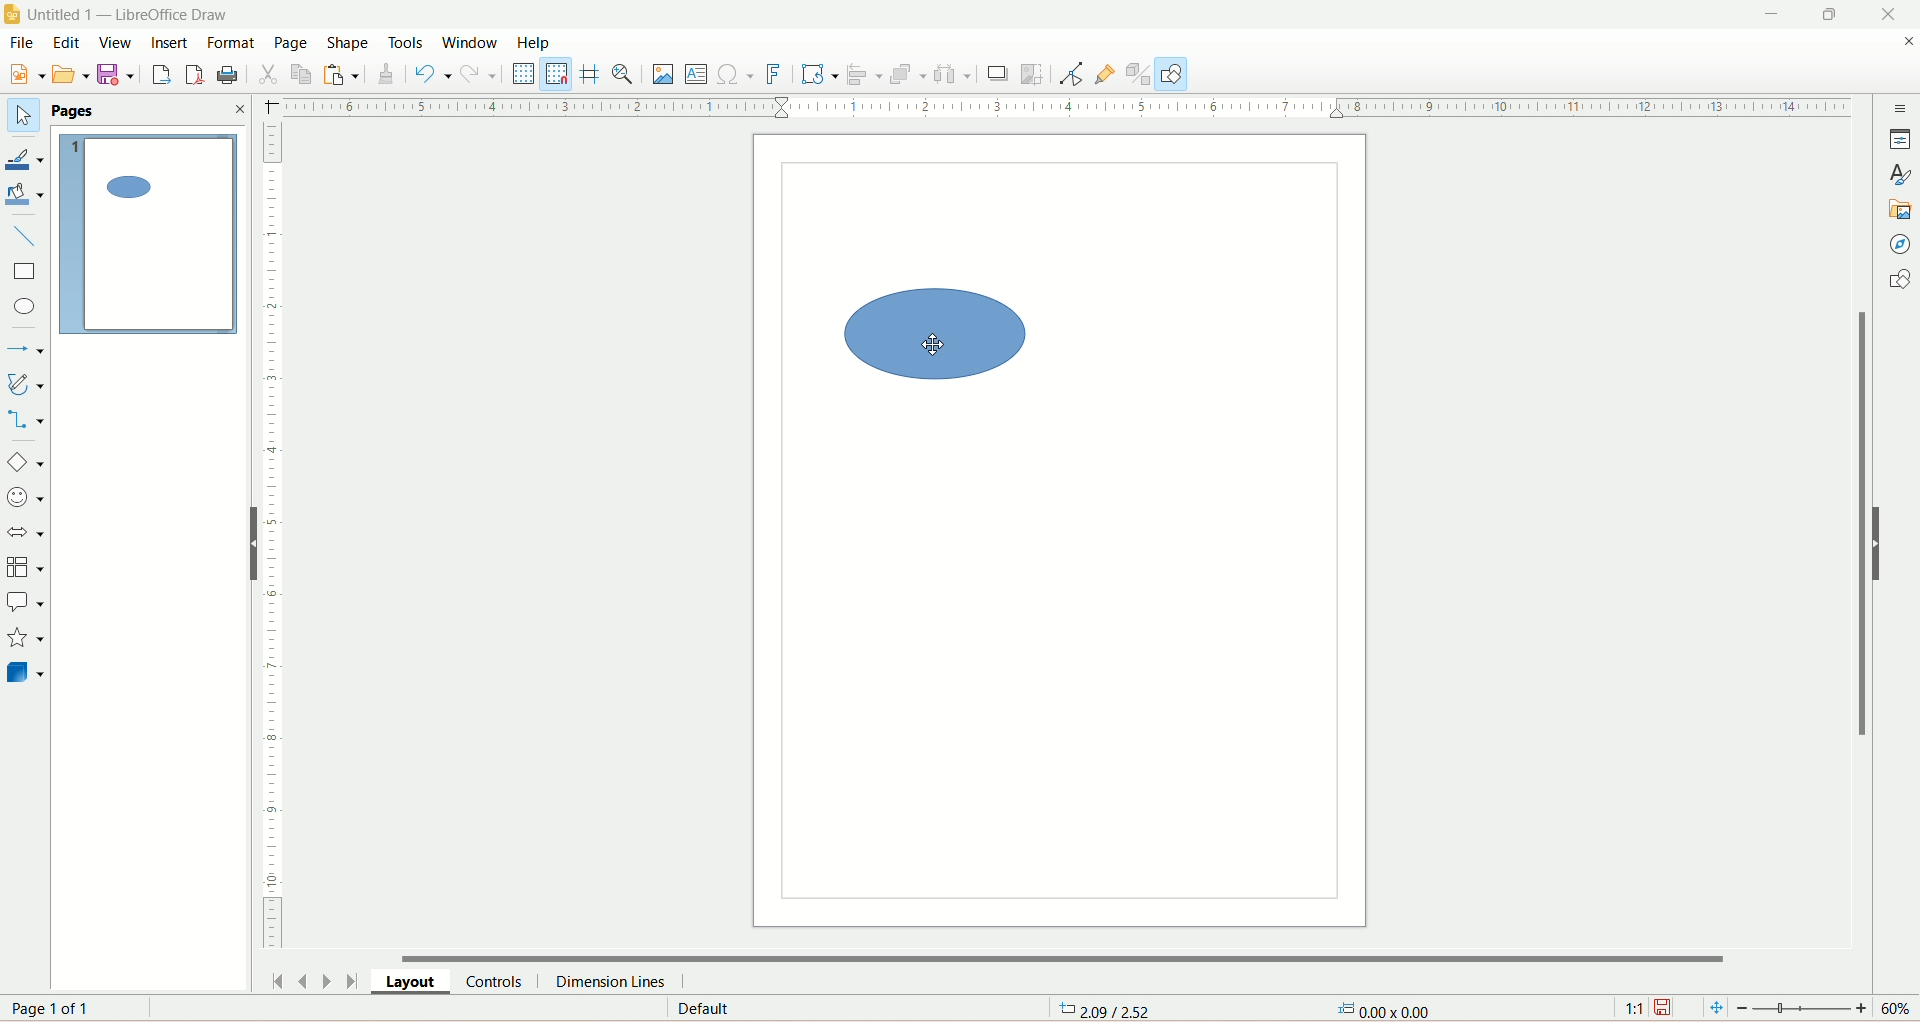 Image resolution: width=1920 pixels, height=1022 pixels. I want to click on export, so click(163, 70).